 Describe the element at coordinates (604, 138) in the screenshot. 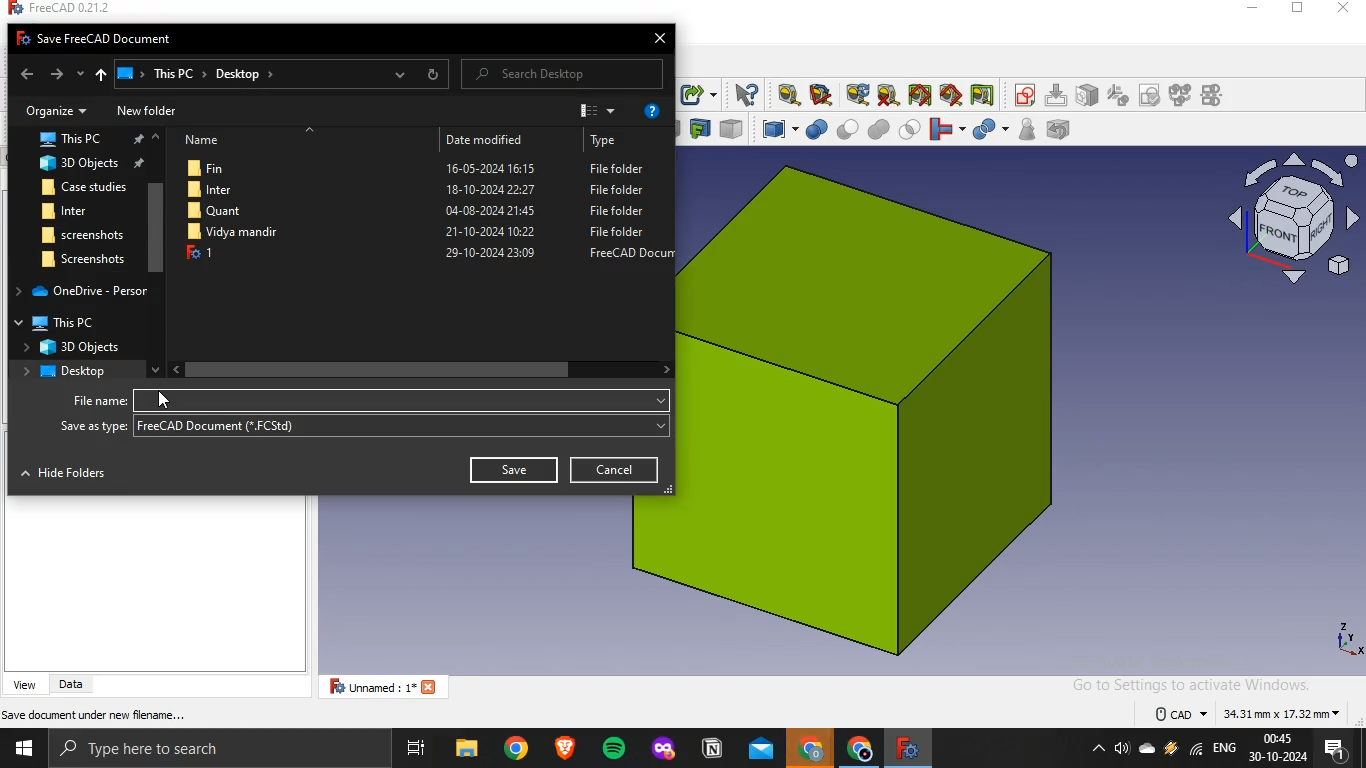

I see `Type` at that location.